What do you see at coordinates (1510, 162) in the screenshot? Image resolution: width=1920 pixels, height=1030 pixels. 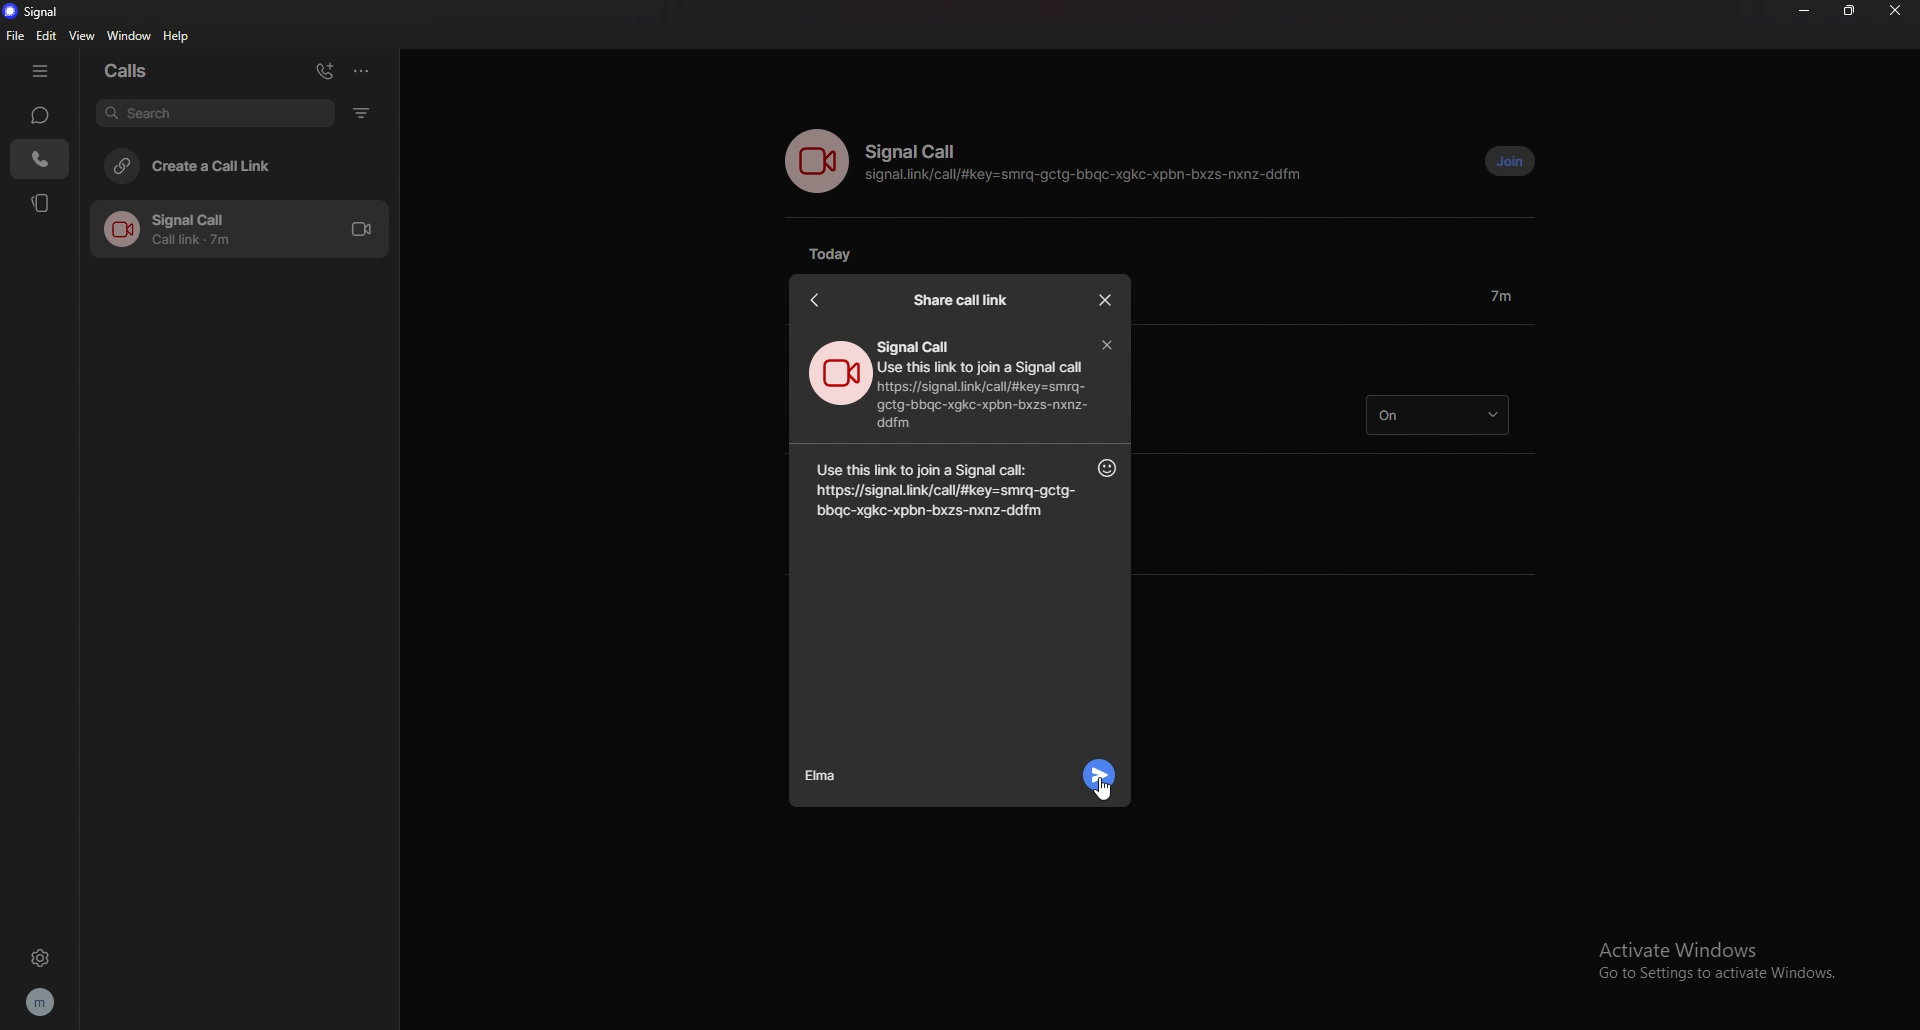 I see `join` at bounding box center [1510, 162].